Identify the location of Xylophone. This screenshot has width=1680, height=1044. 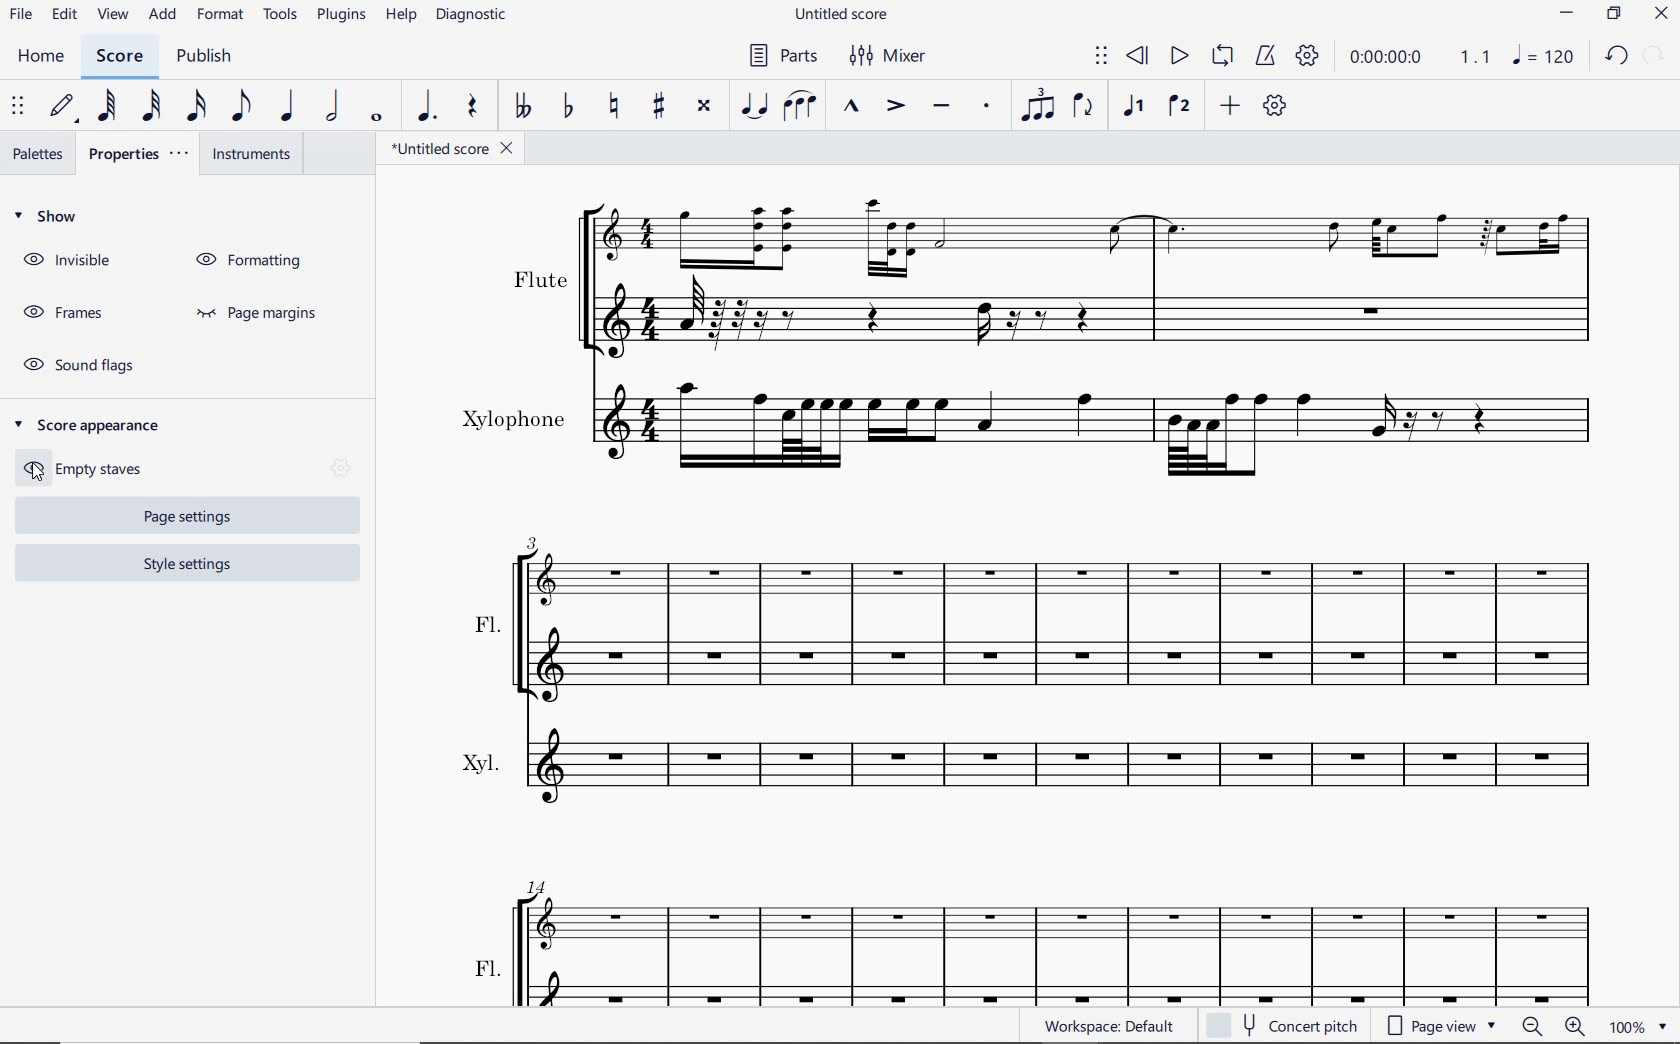
(1025, 427).